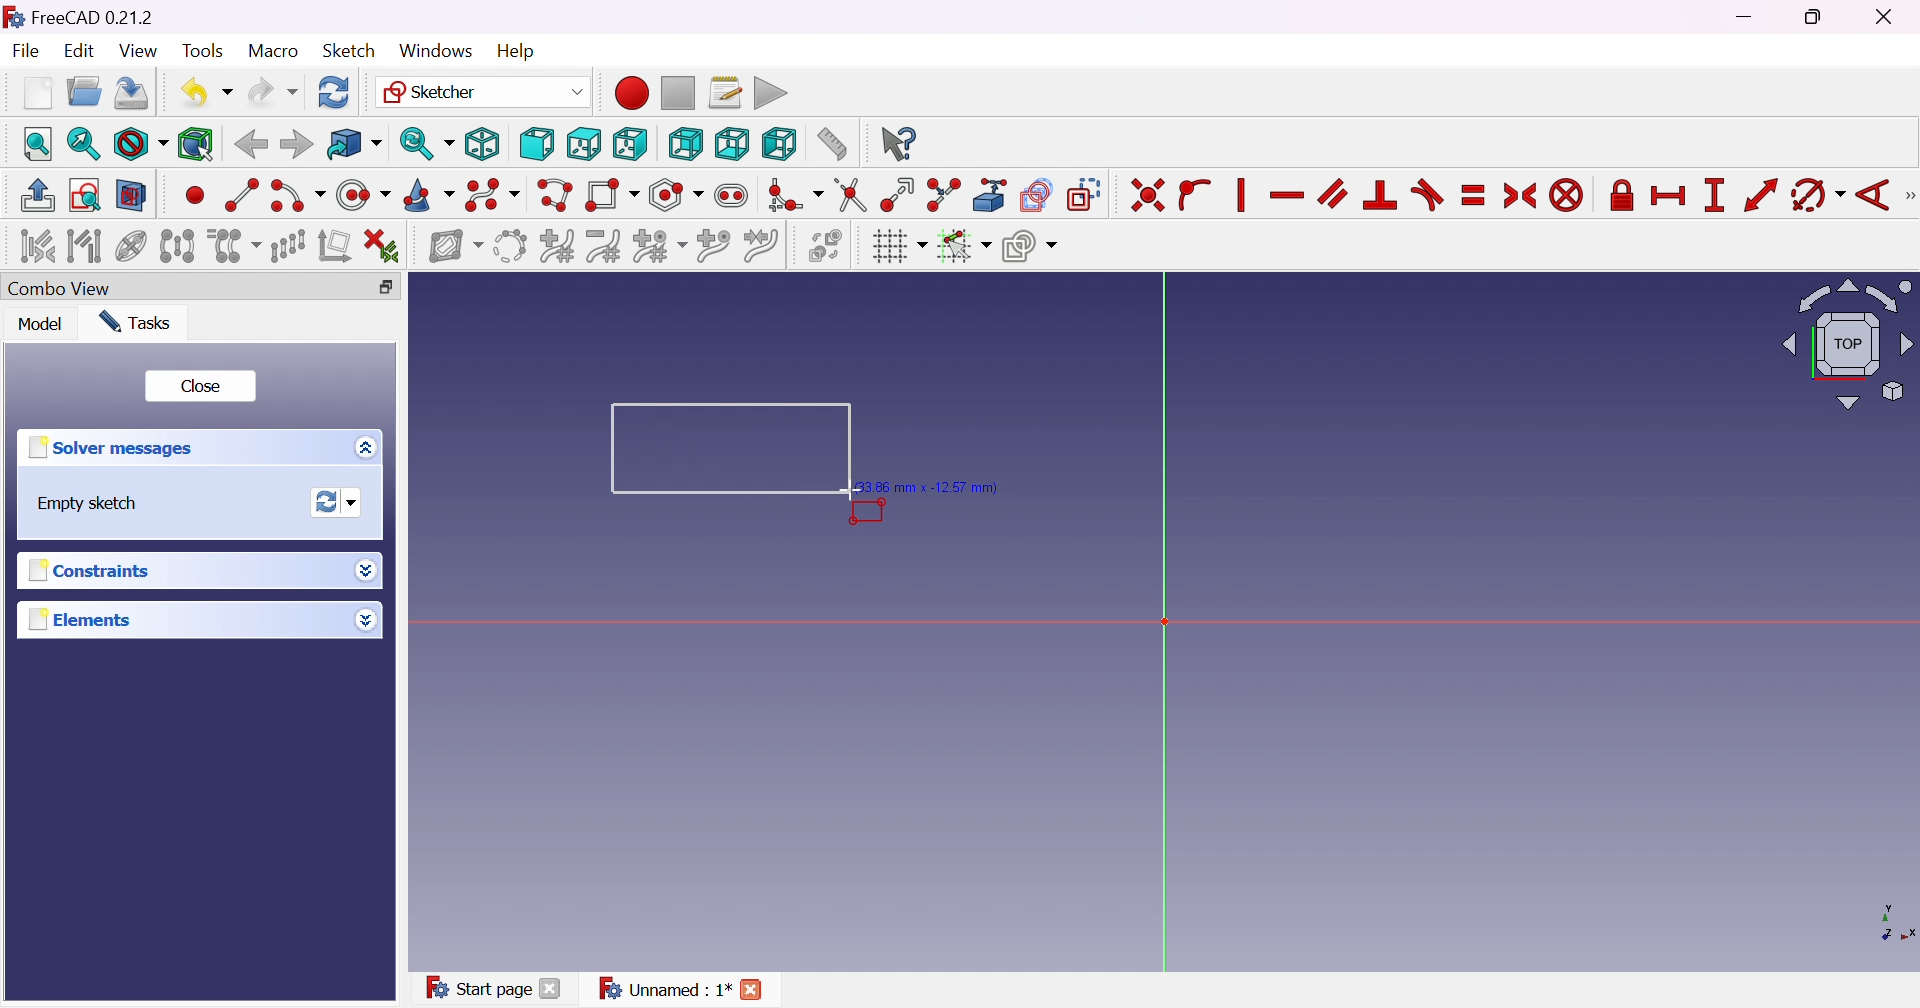 This screenshot has height=1008, width=1920. I want to click on Constrain horizontal distance, so click(1667, 198).